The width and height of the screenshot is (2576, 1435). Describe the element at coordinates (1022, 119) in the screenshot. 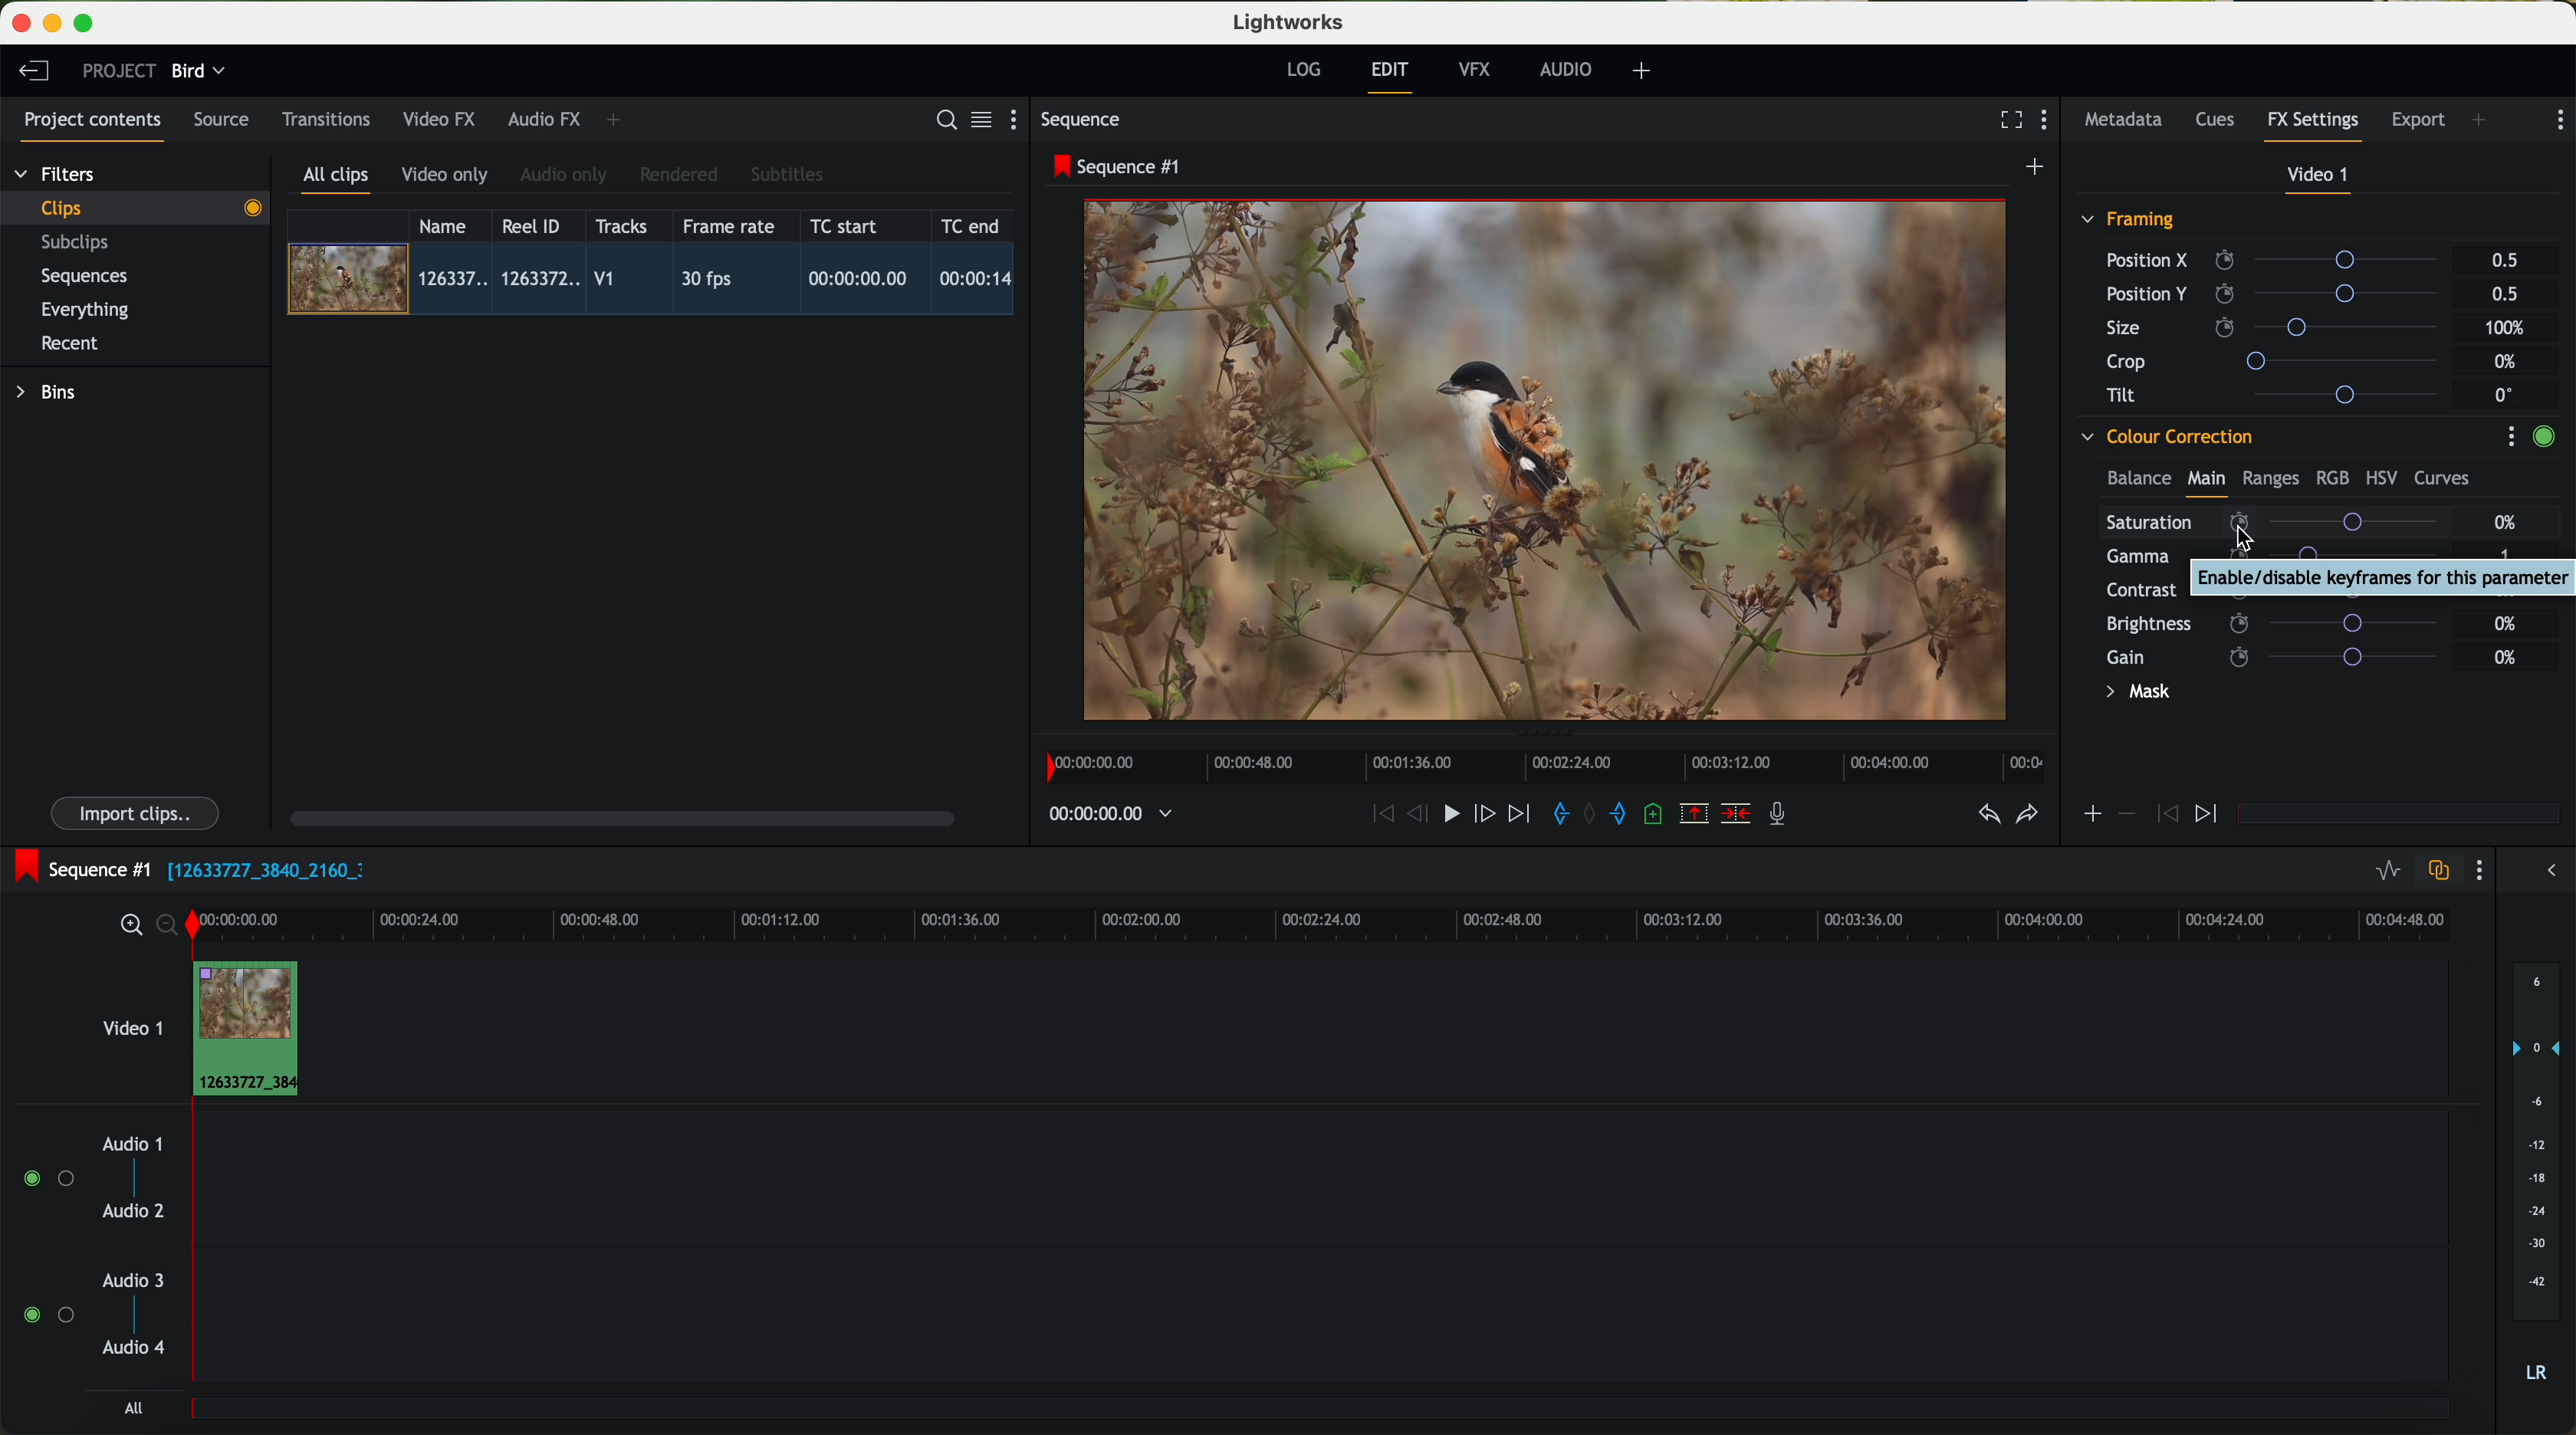

I see `show settings menu` at that location.